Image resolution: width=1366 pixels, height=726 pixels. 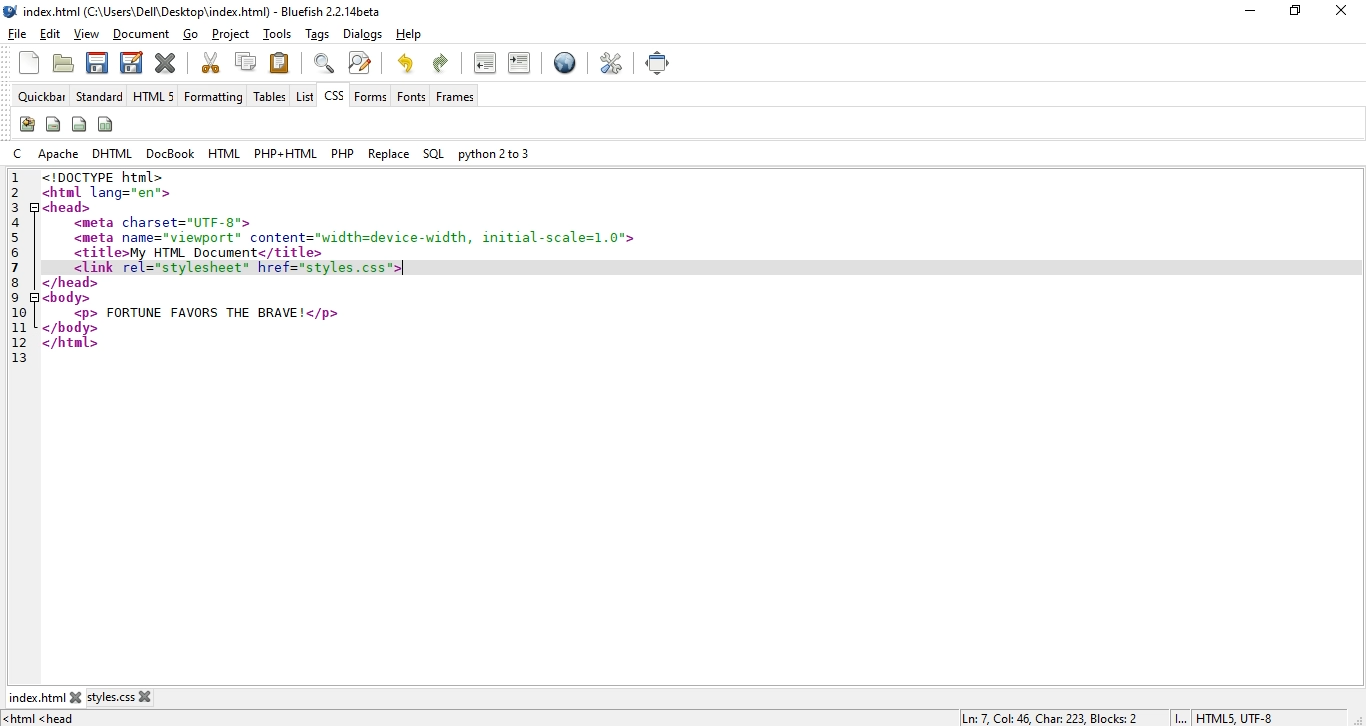 I want to click on cut, so click(x=211, y=62).